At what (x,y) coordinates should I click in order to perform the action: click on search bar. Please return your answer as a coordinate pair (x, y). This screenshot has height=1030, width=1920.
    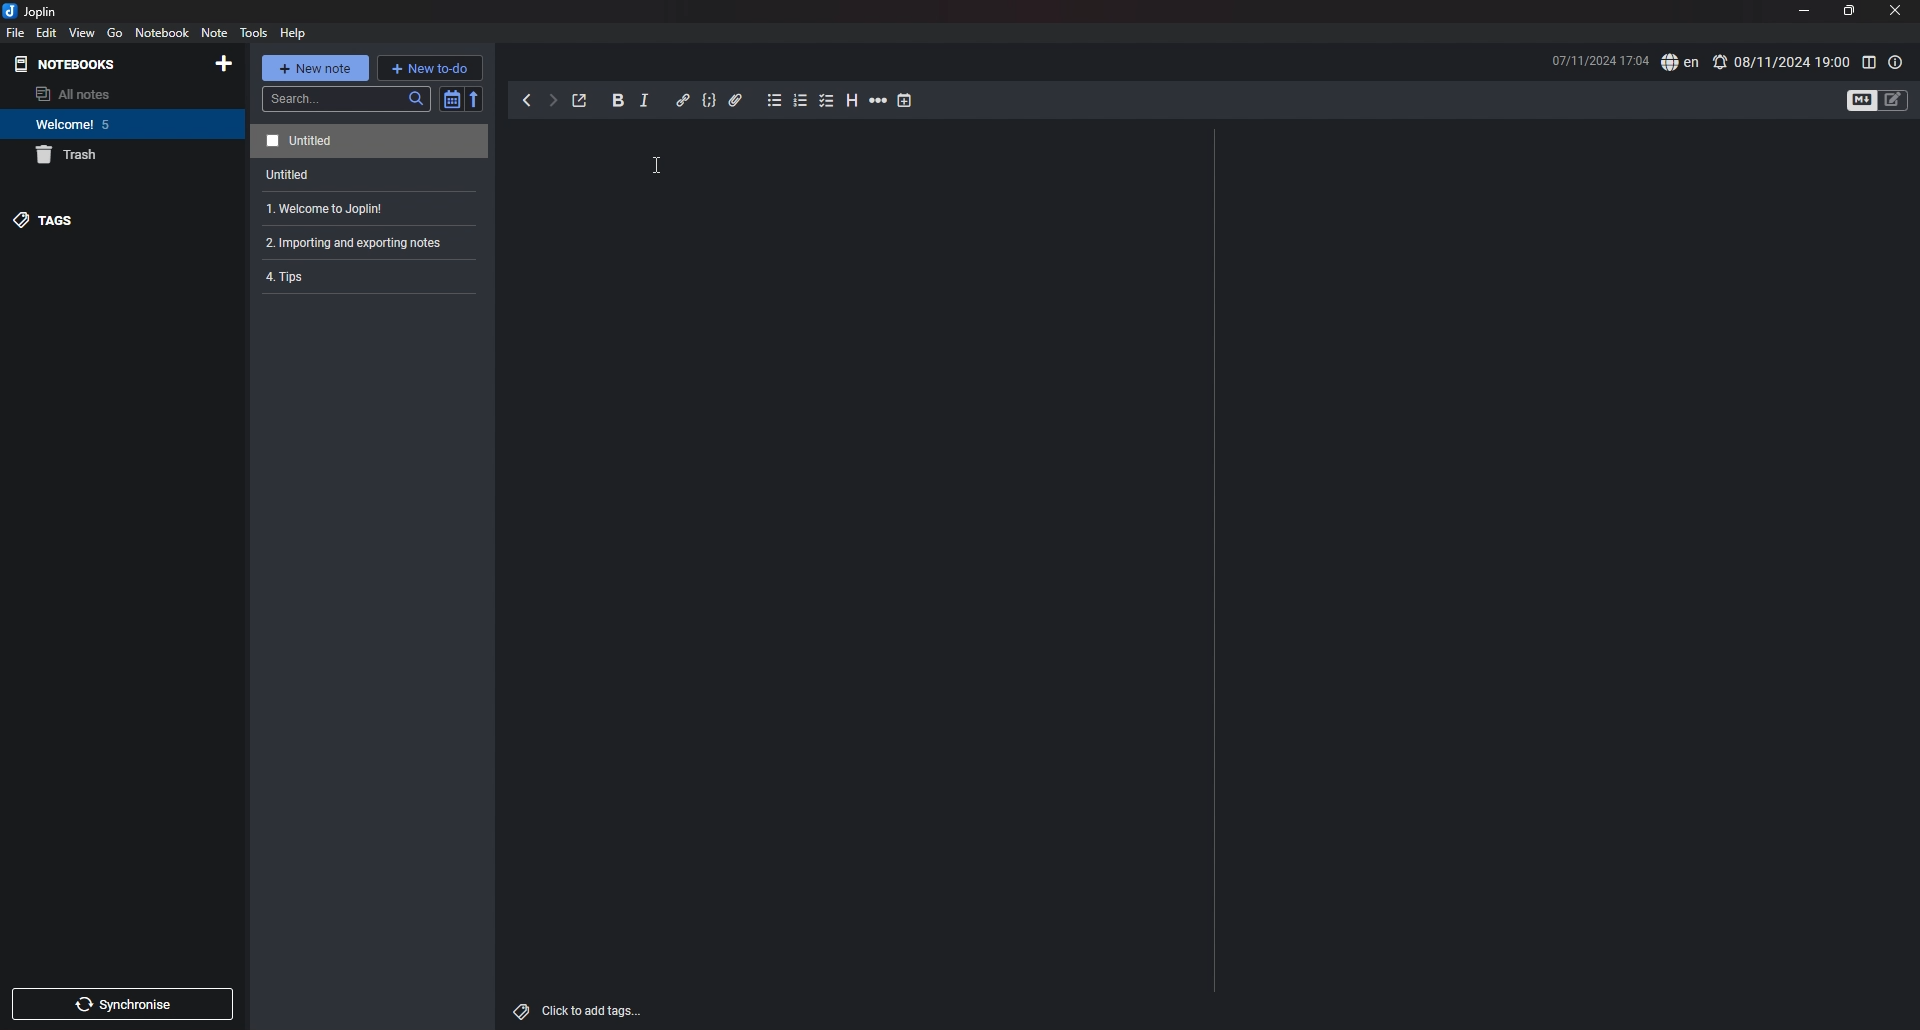
    Looking at the image, I should click on (345, 99).